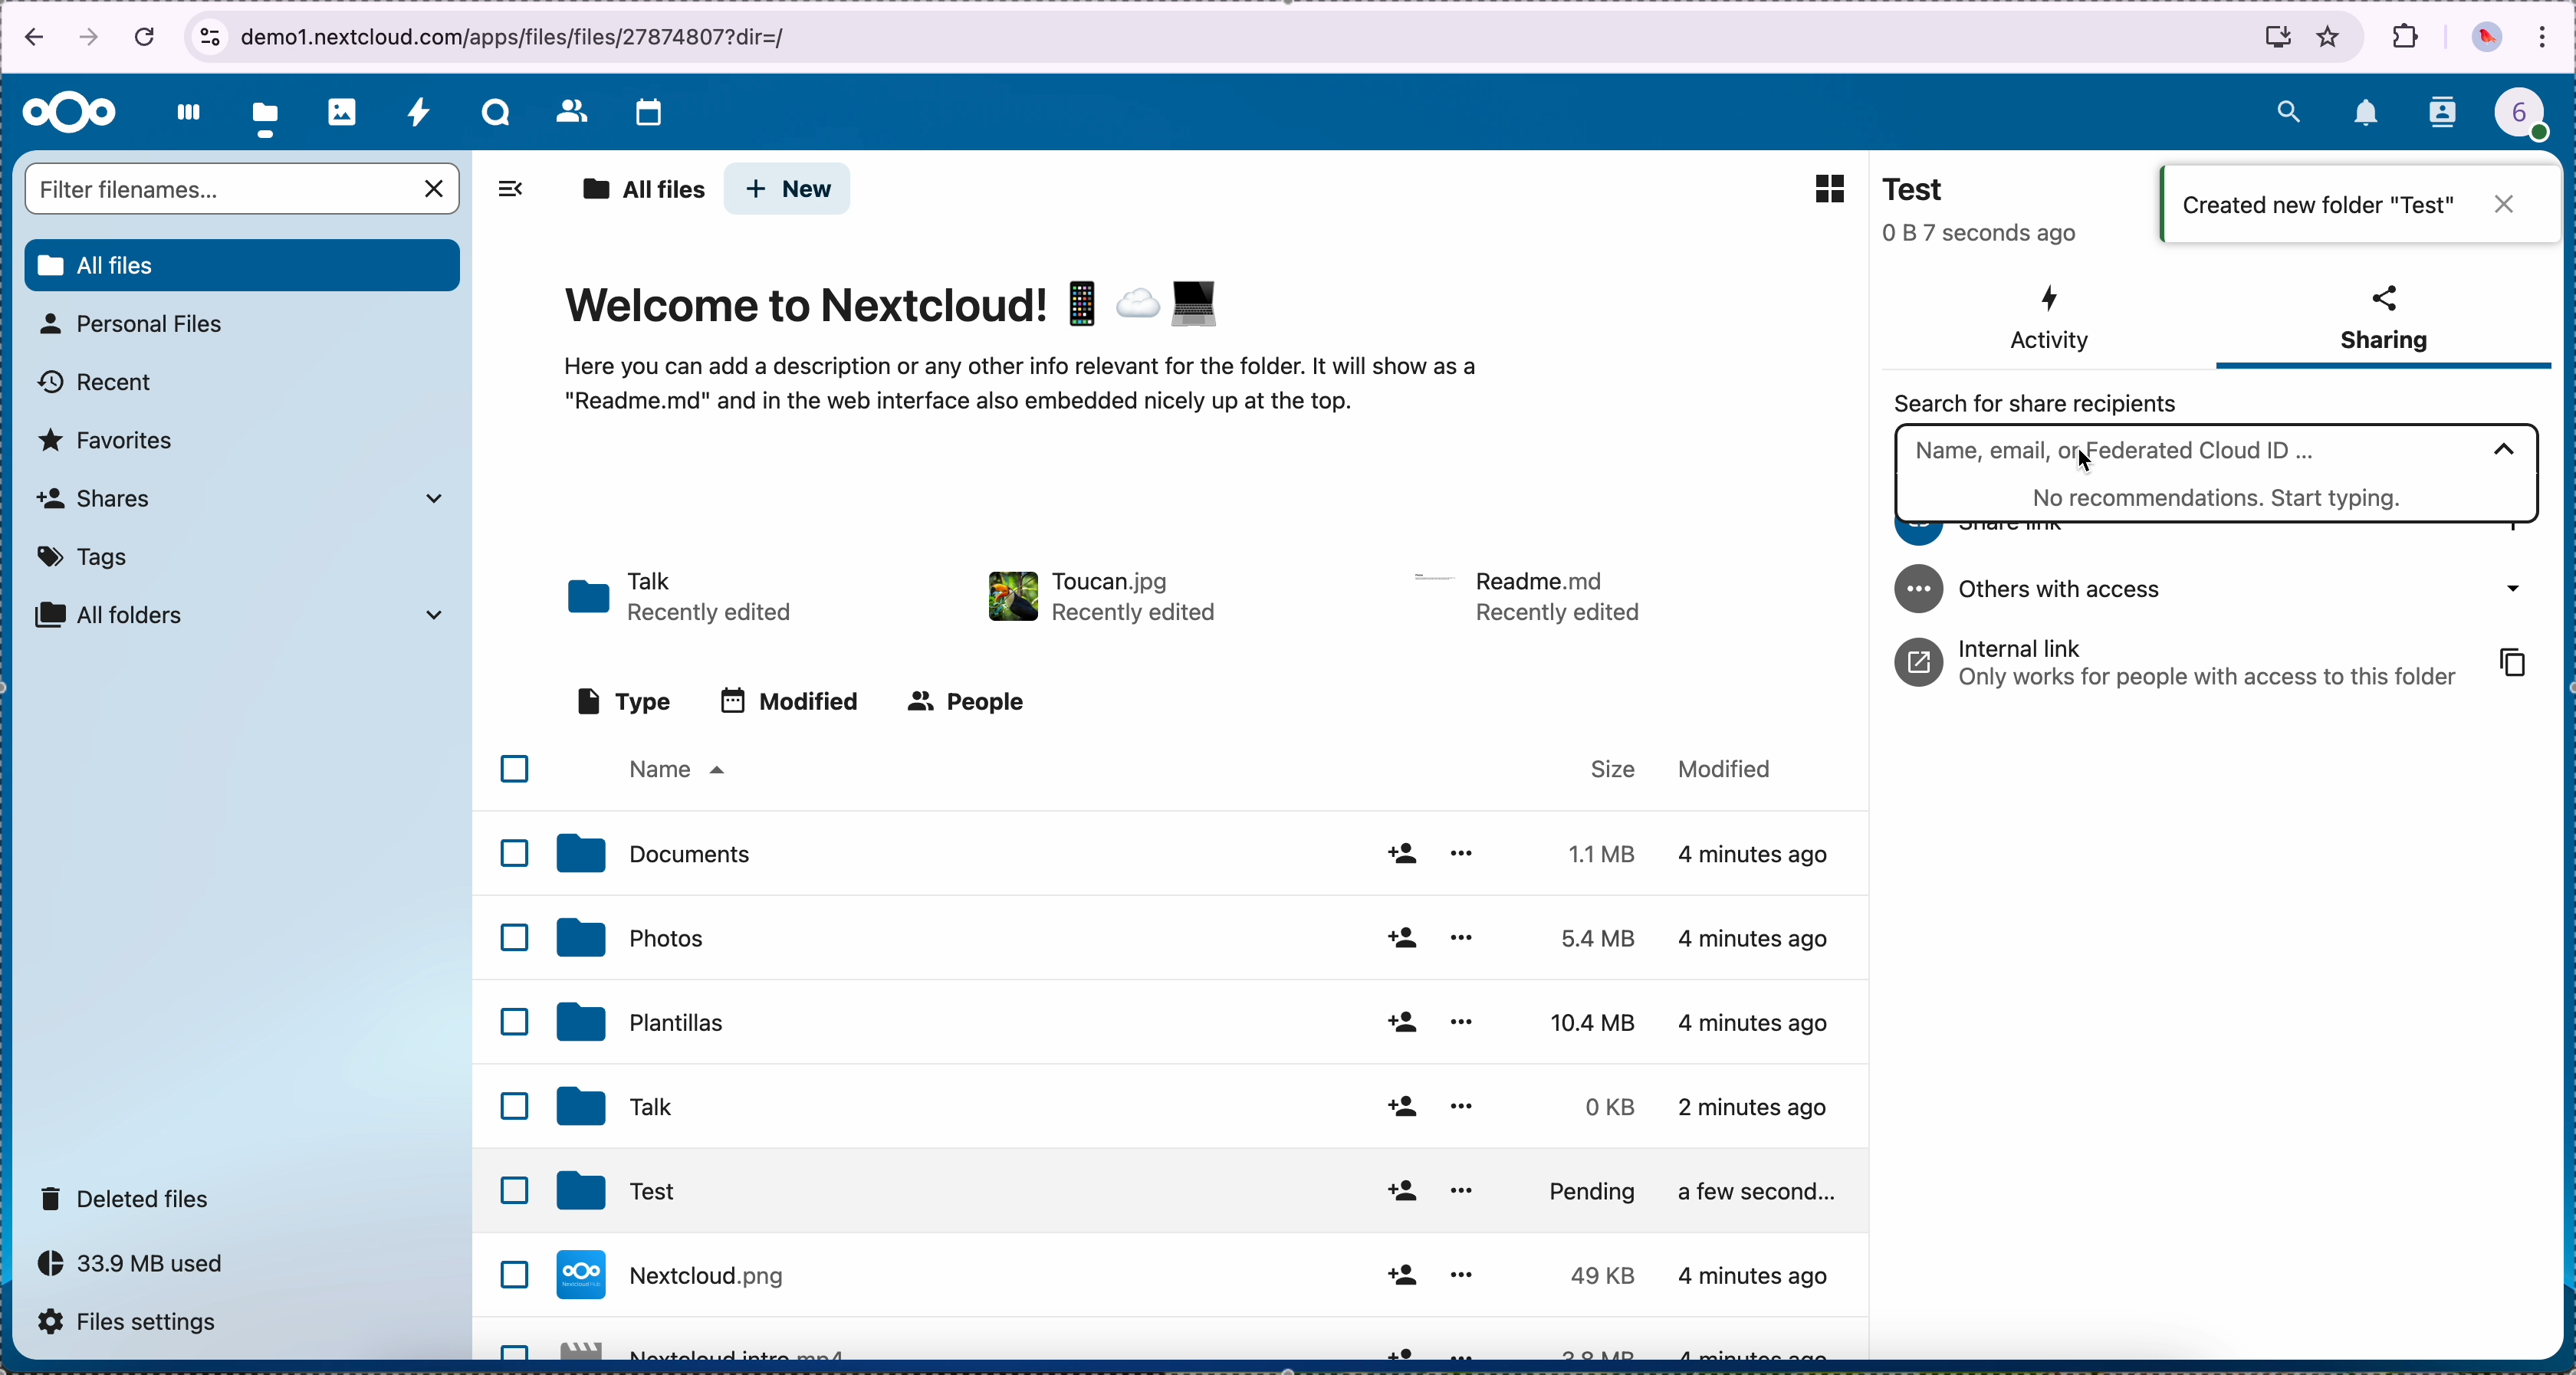 Image resolution: width=2576 pixels, height=1375 pixels. I want to click on here you can add a description..., so click(1051, 396).